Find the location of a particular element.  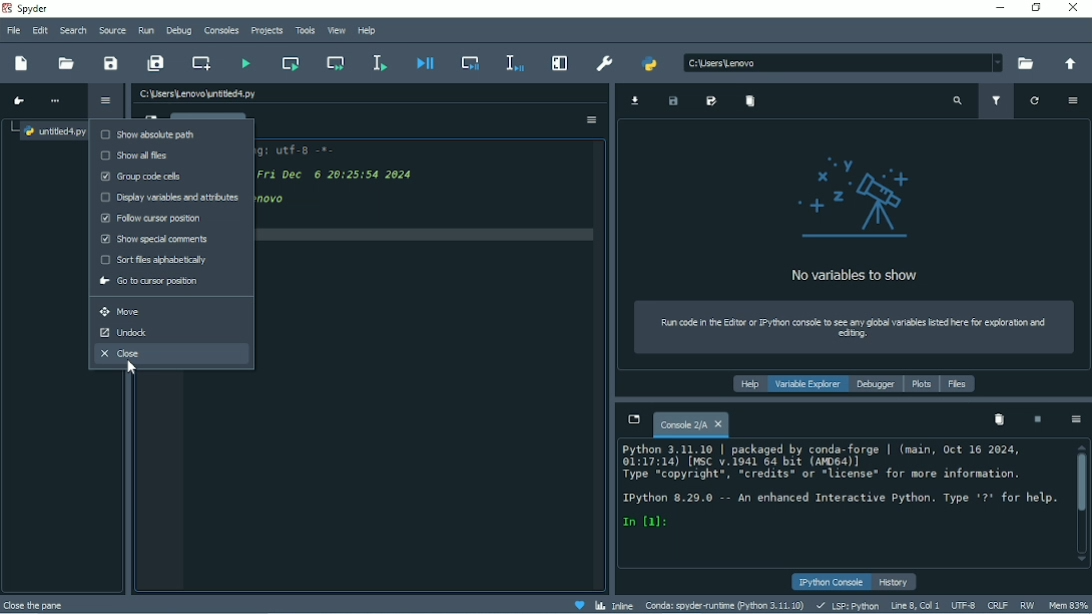

Display variables and attributes is located at coordinates (167, 198).